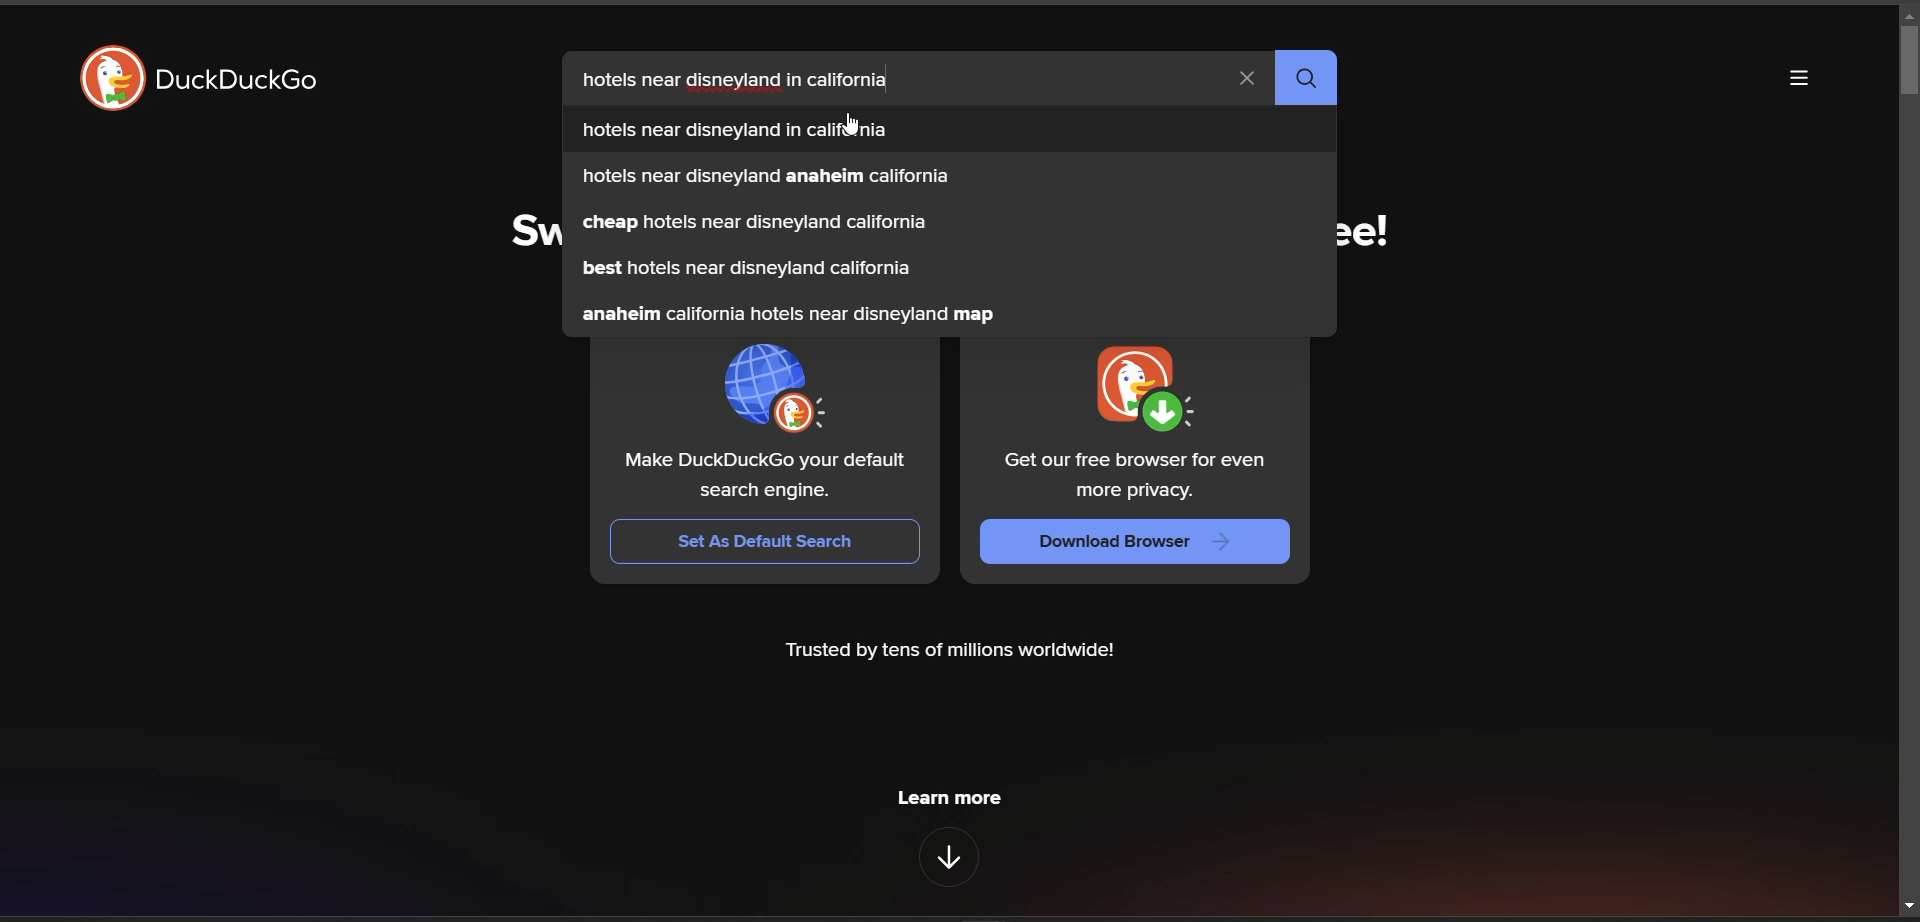 The image size is (1920, 922). What do you see at coordinates (745, 269) in the screenshot?
I see `best hotels near disneyland california` at bounding box center [745, 269].